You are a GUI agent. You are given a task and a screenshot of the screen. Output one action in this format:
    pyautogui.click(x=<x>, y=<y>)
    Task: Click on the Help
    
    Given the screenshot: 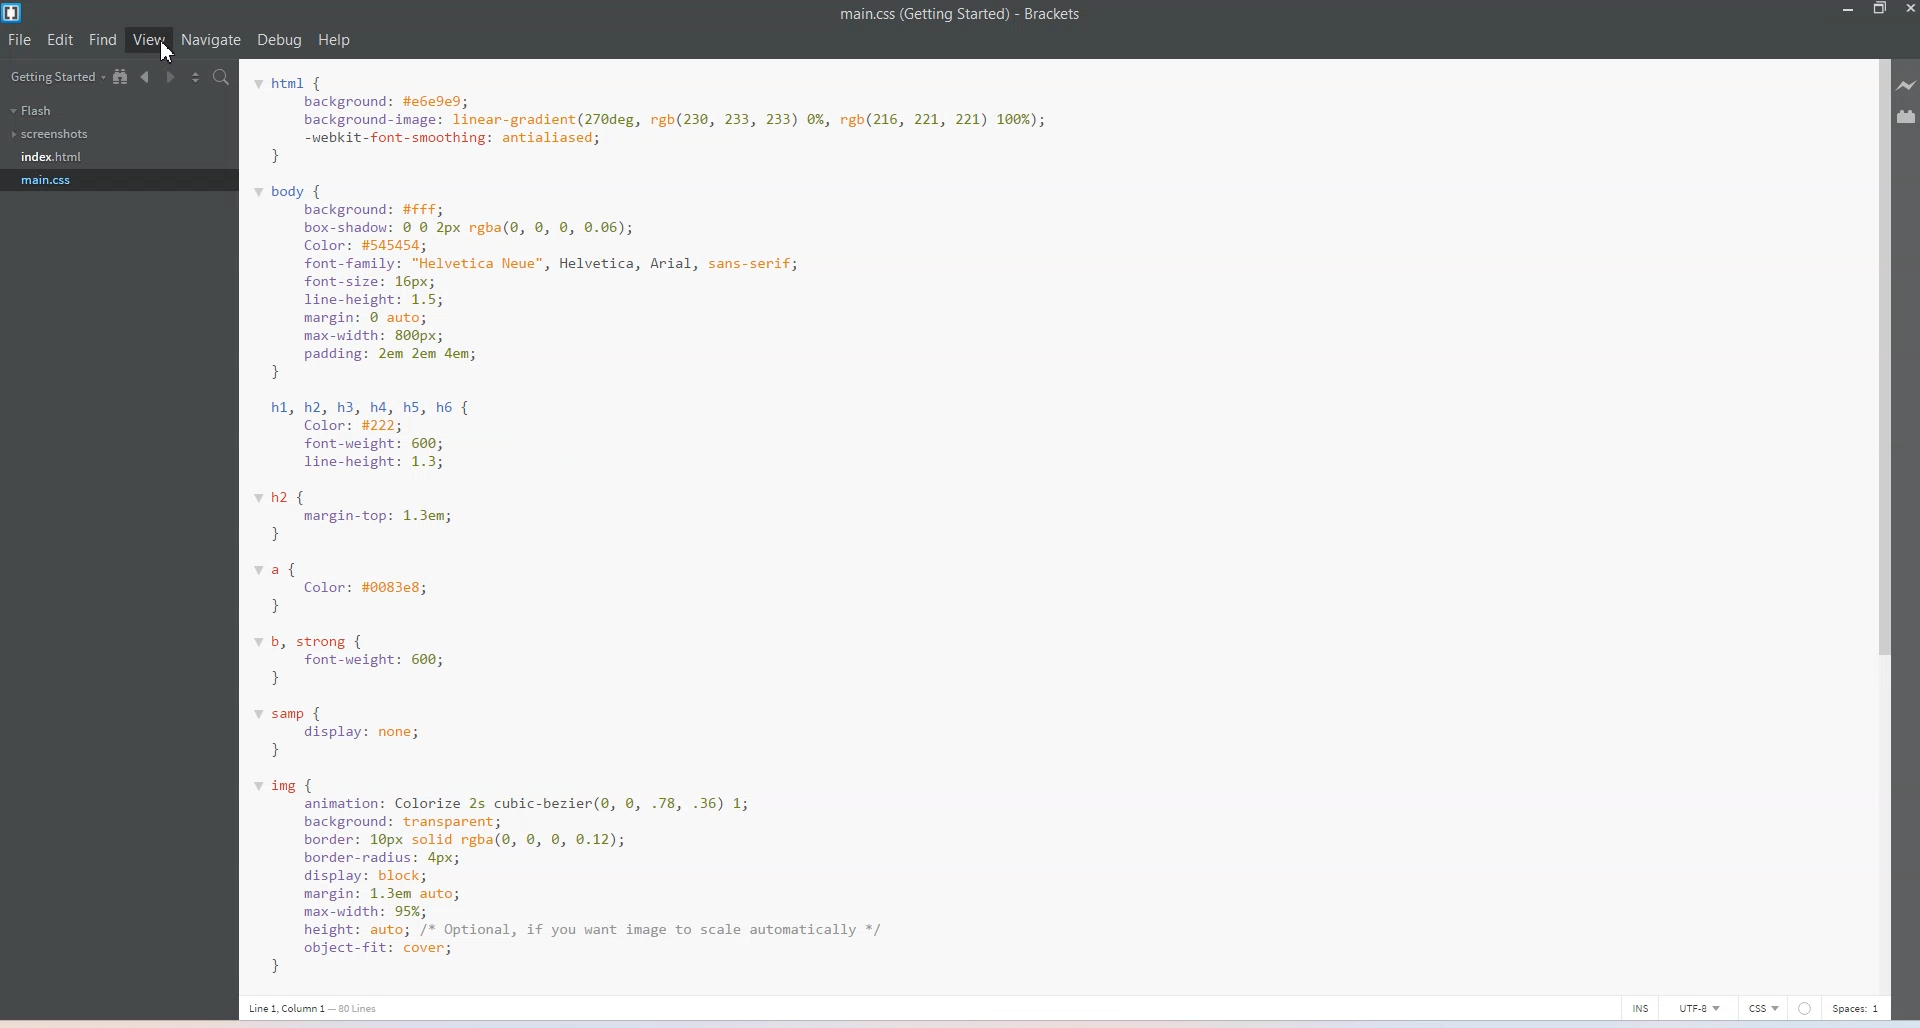 What is the action you would take?
    pyautogui.click(x=335, y=41)
    